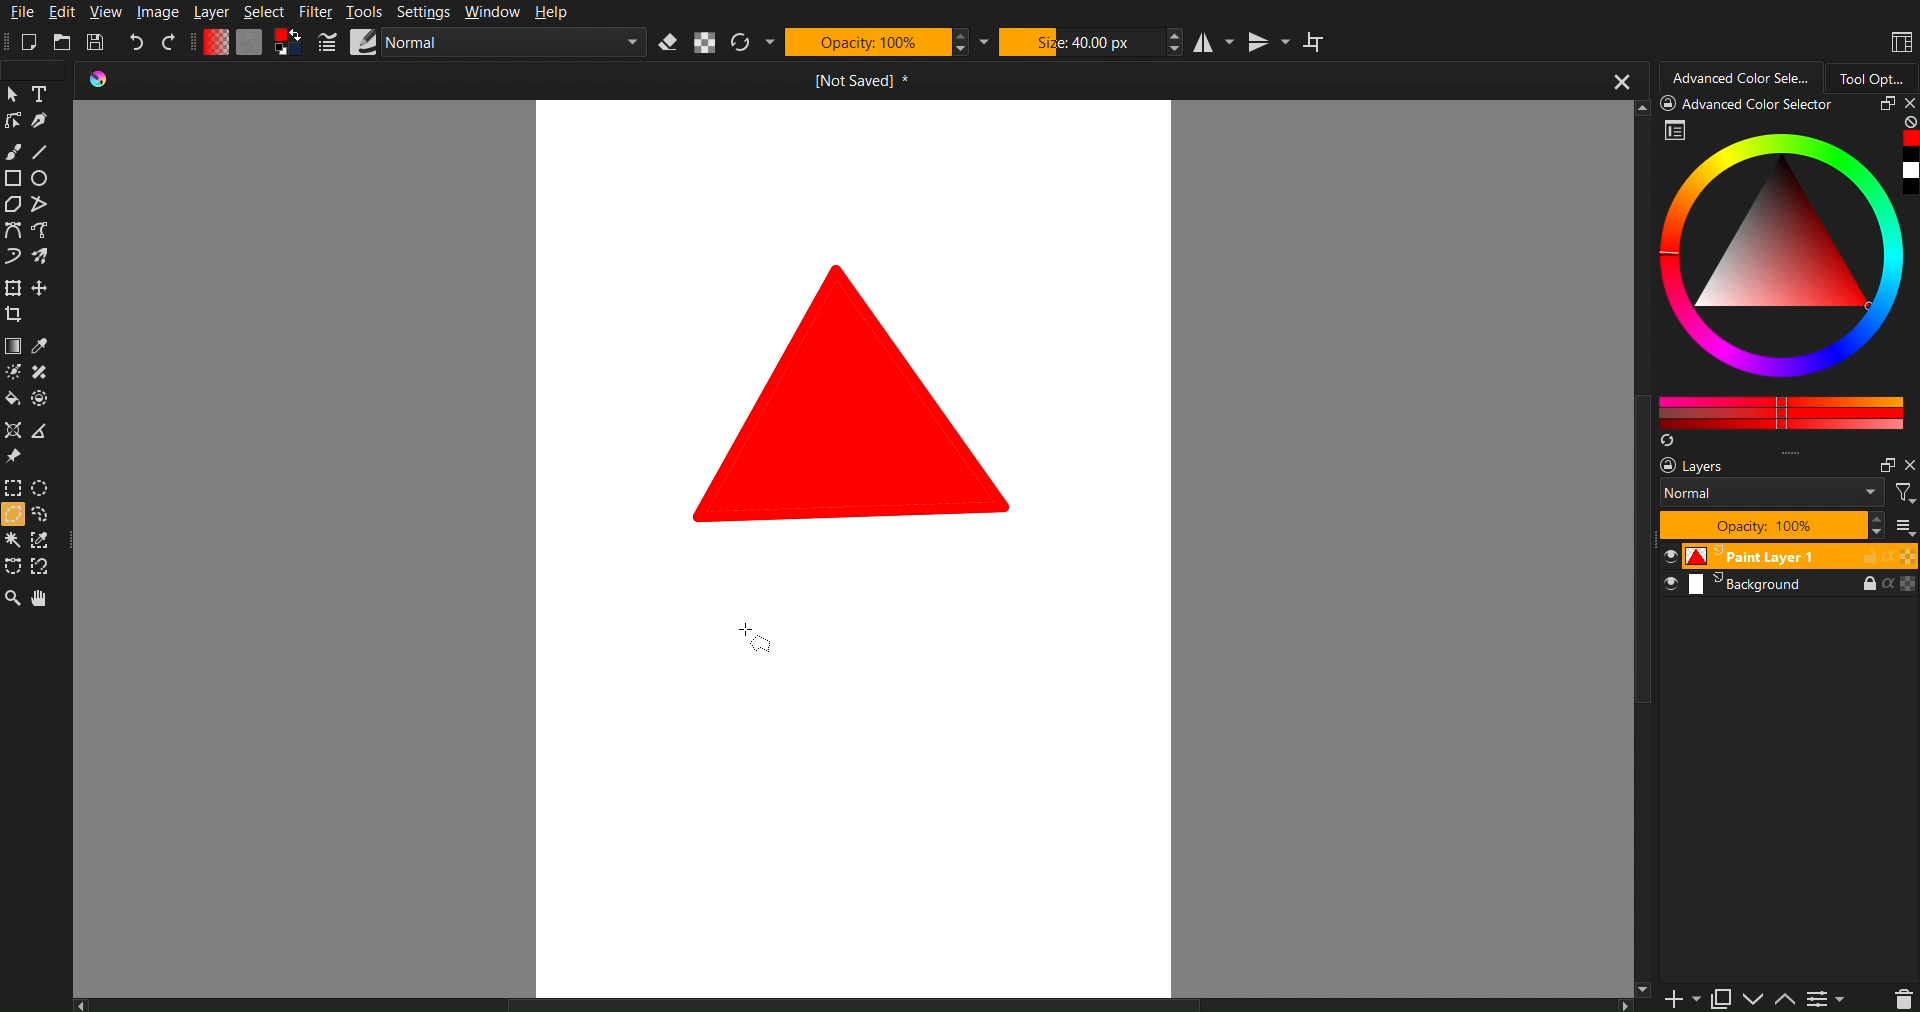  I want to click on Cursor, so click(760, 628).